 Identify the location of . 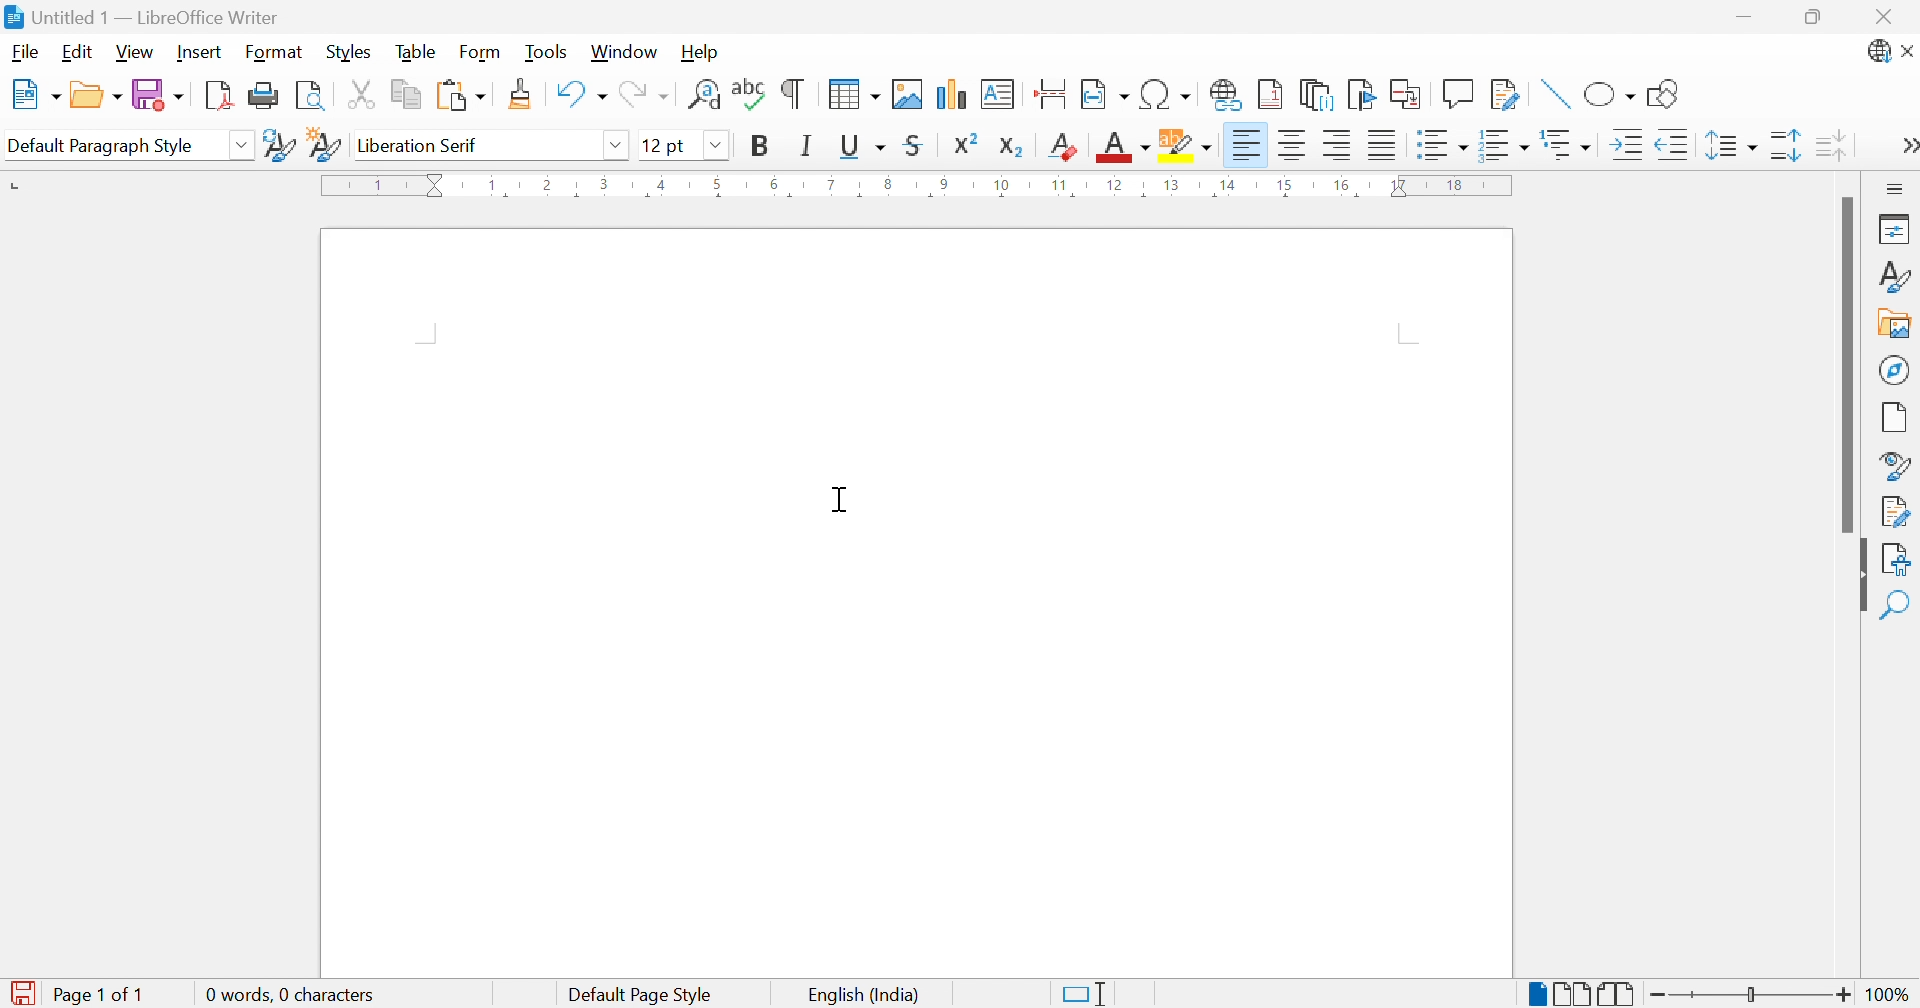
(520, 94).